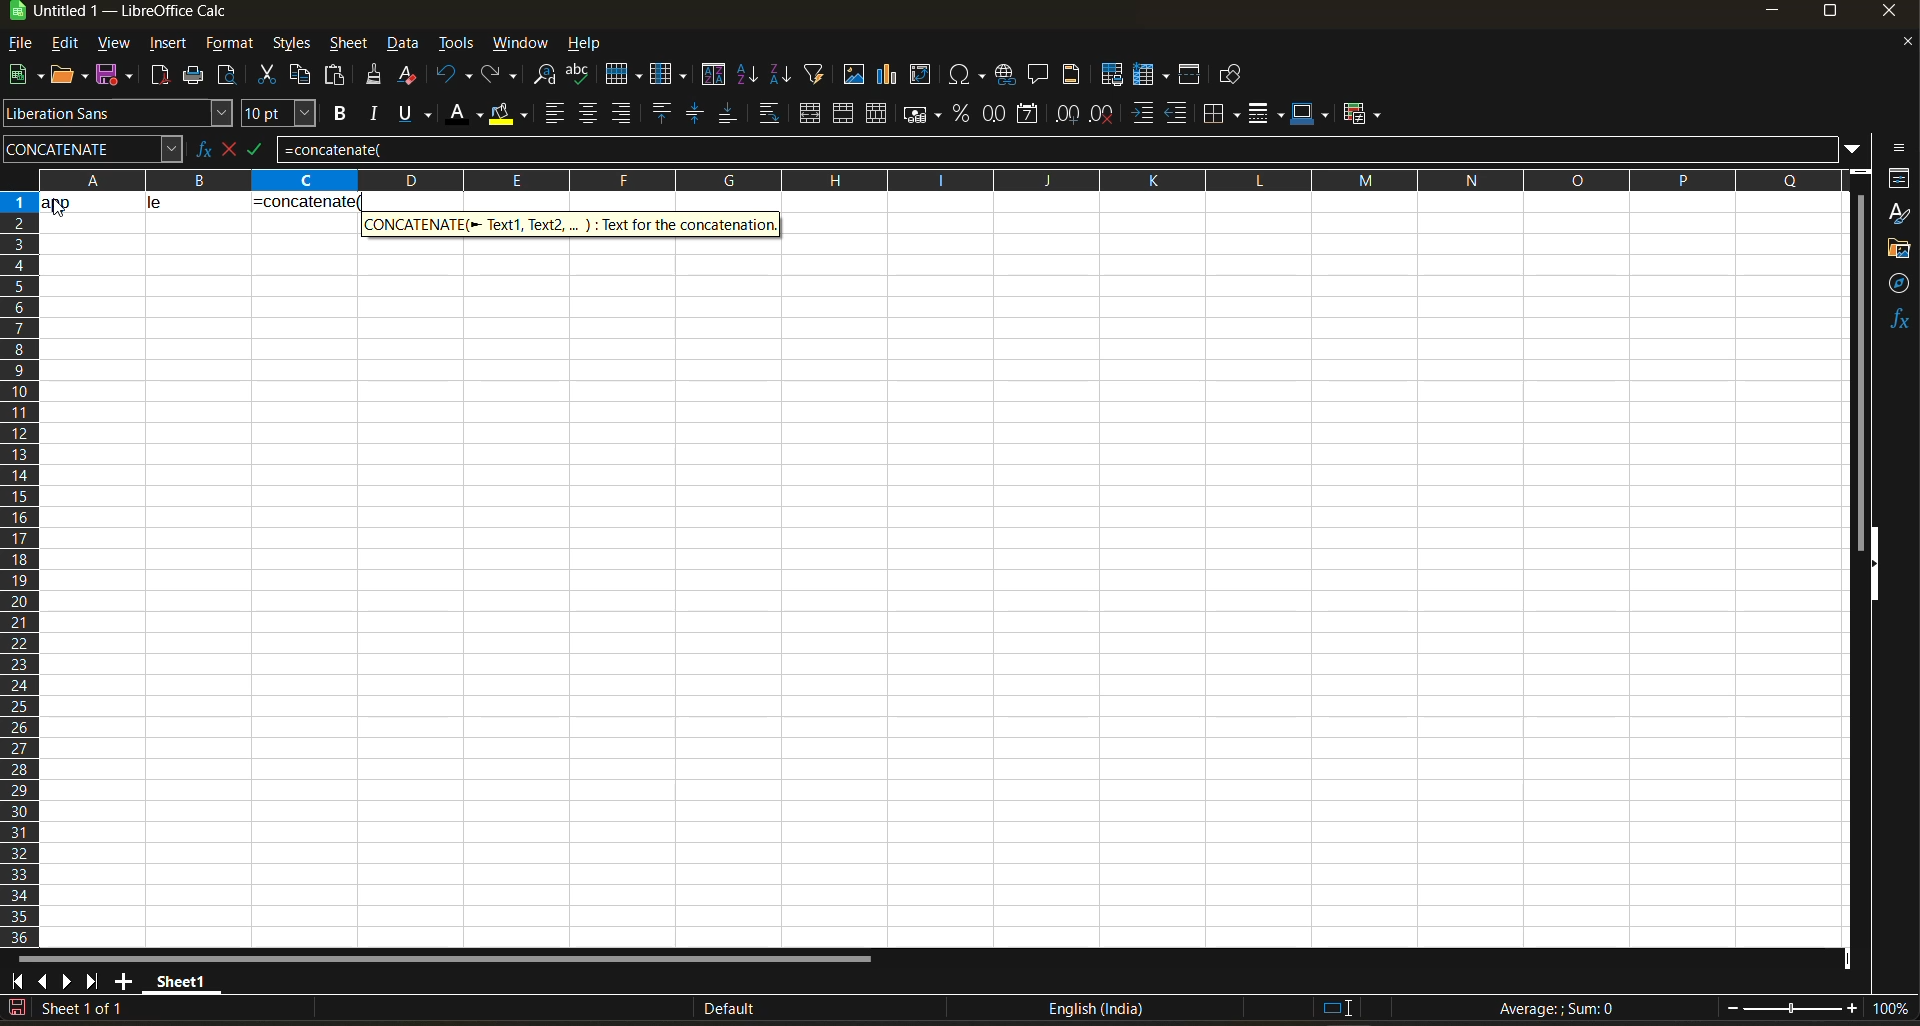  What do you see at coordinates (712, 1009) in the screenshot?
I see `Default` at bounding box center [712, 1009].